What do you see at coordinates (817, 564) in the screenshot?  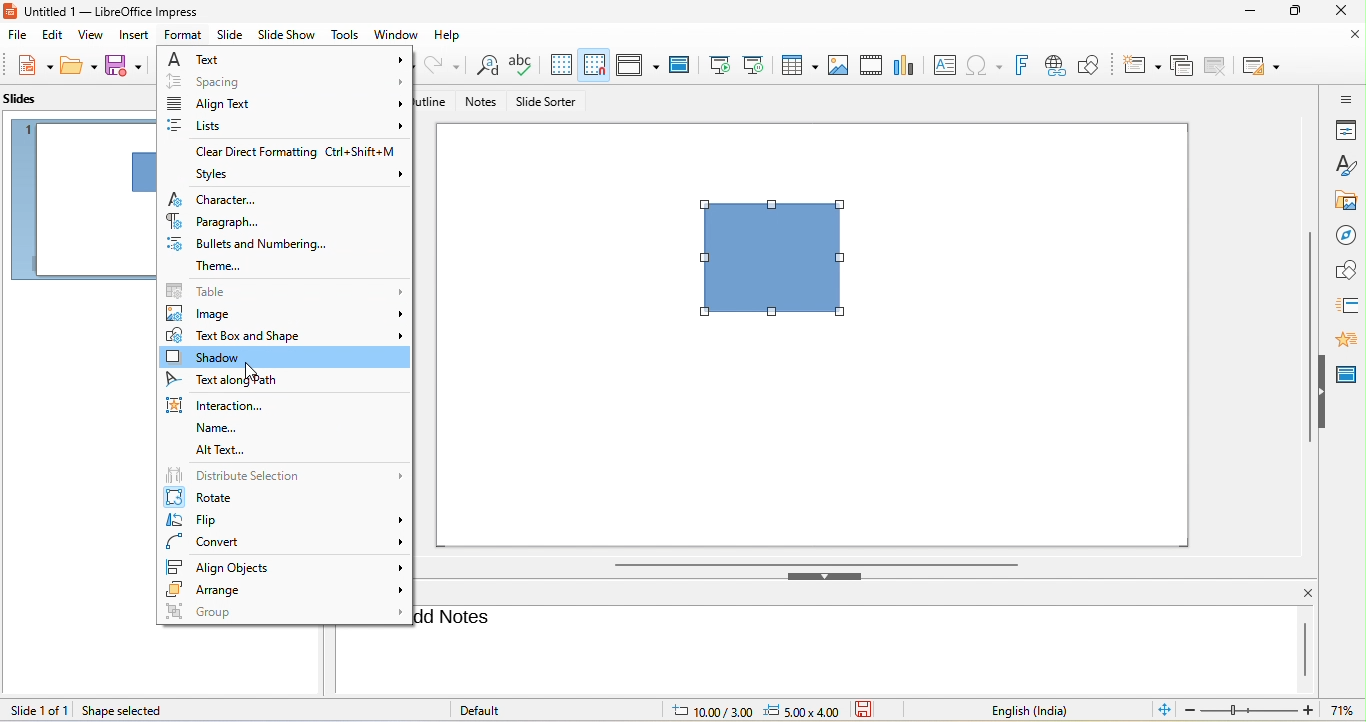 I see `horizontal scroll bar` at bounding box center [817, 564].